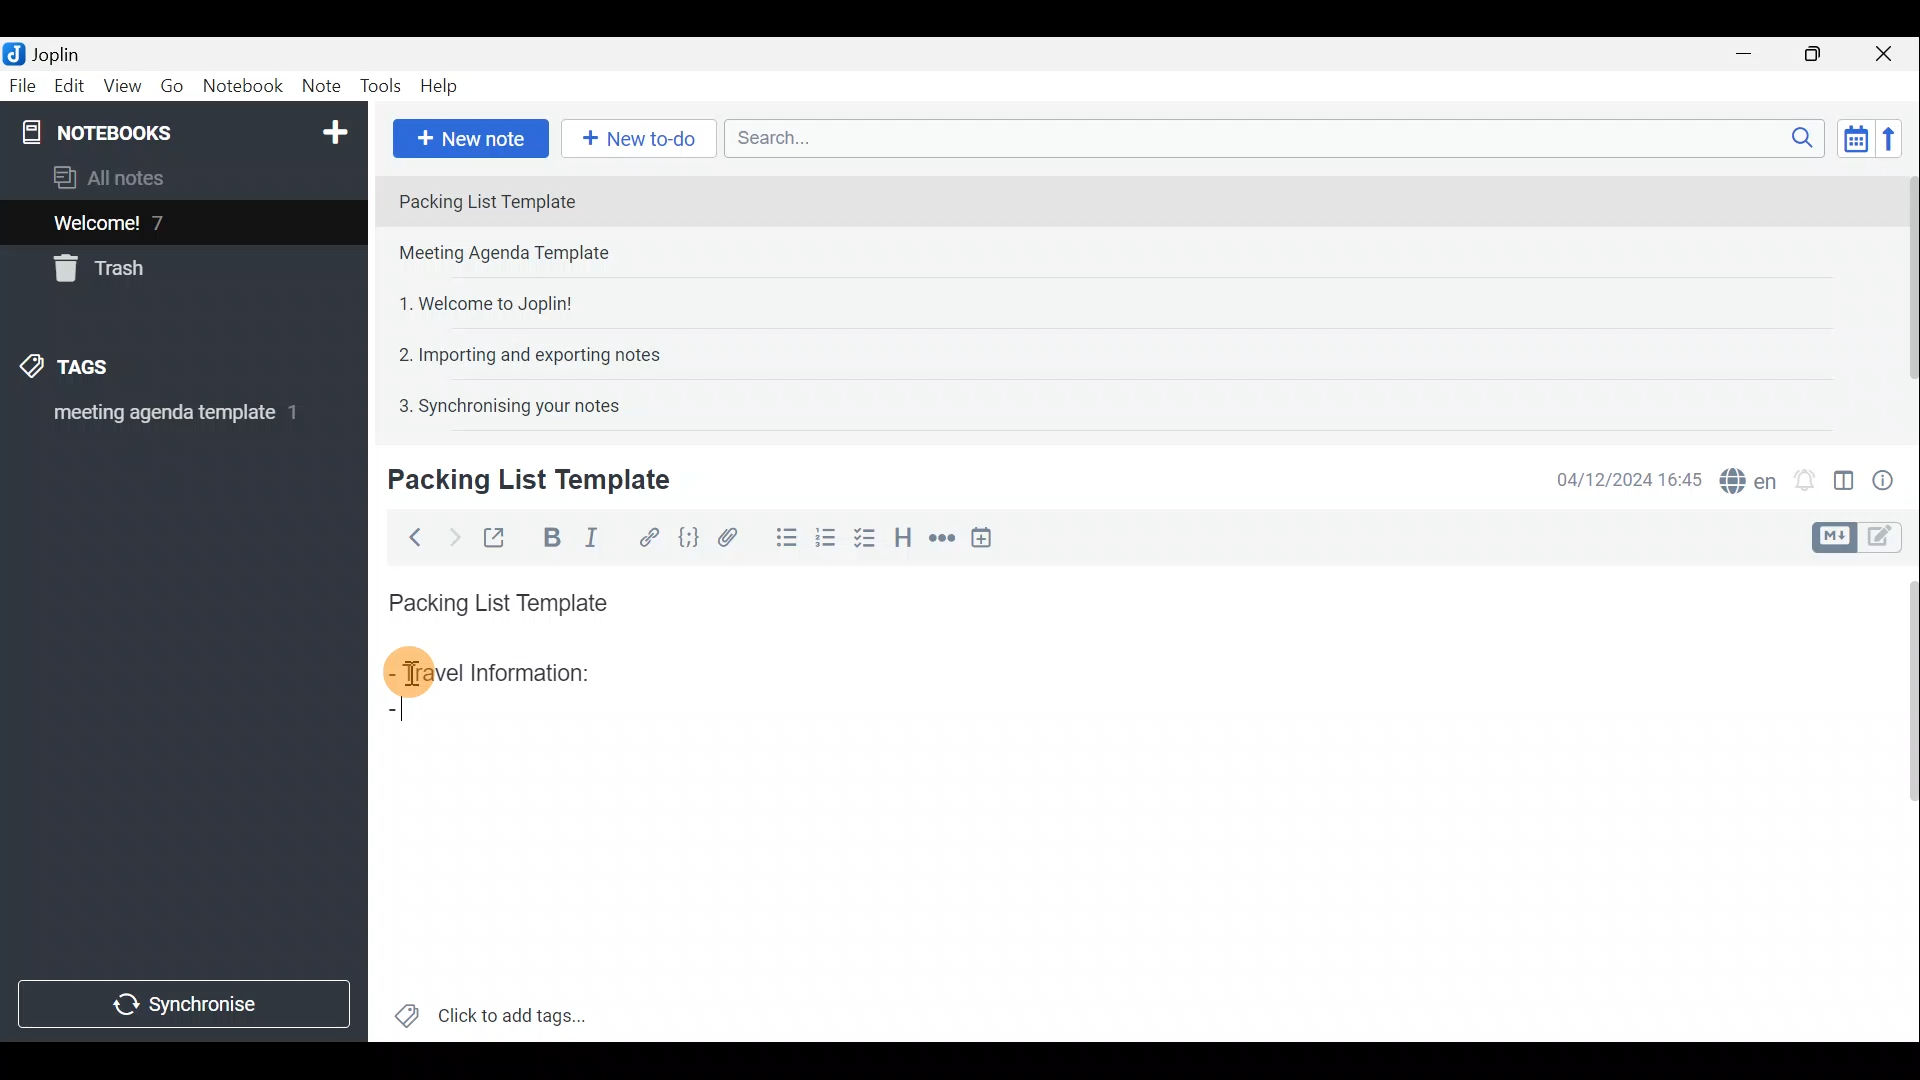  What do you see at coordinates (1901, 292) in the screenshot?
I see `Scroll bar` at bounding box center [1901, 292].